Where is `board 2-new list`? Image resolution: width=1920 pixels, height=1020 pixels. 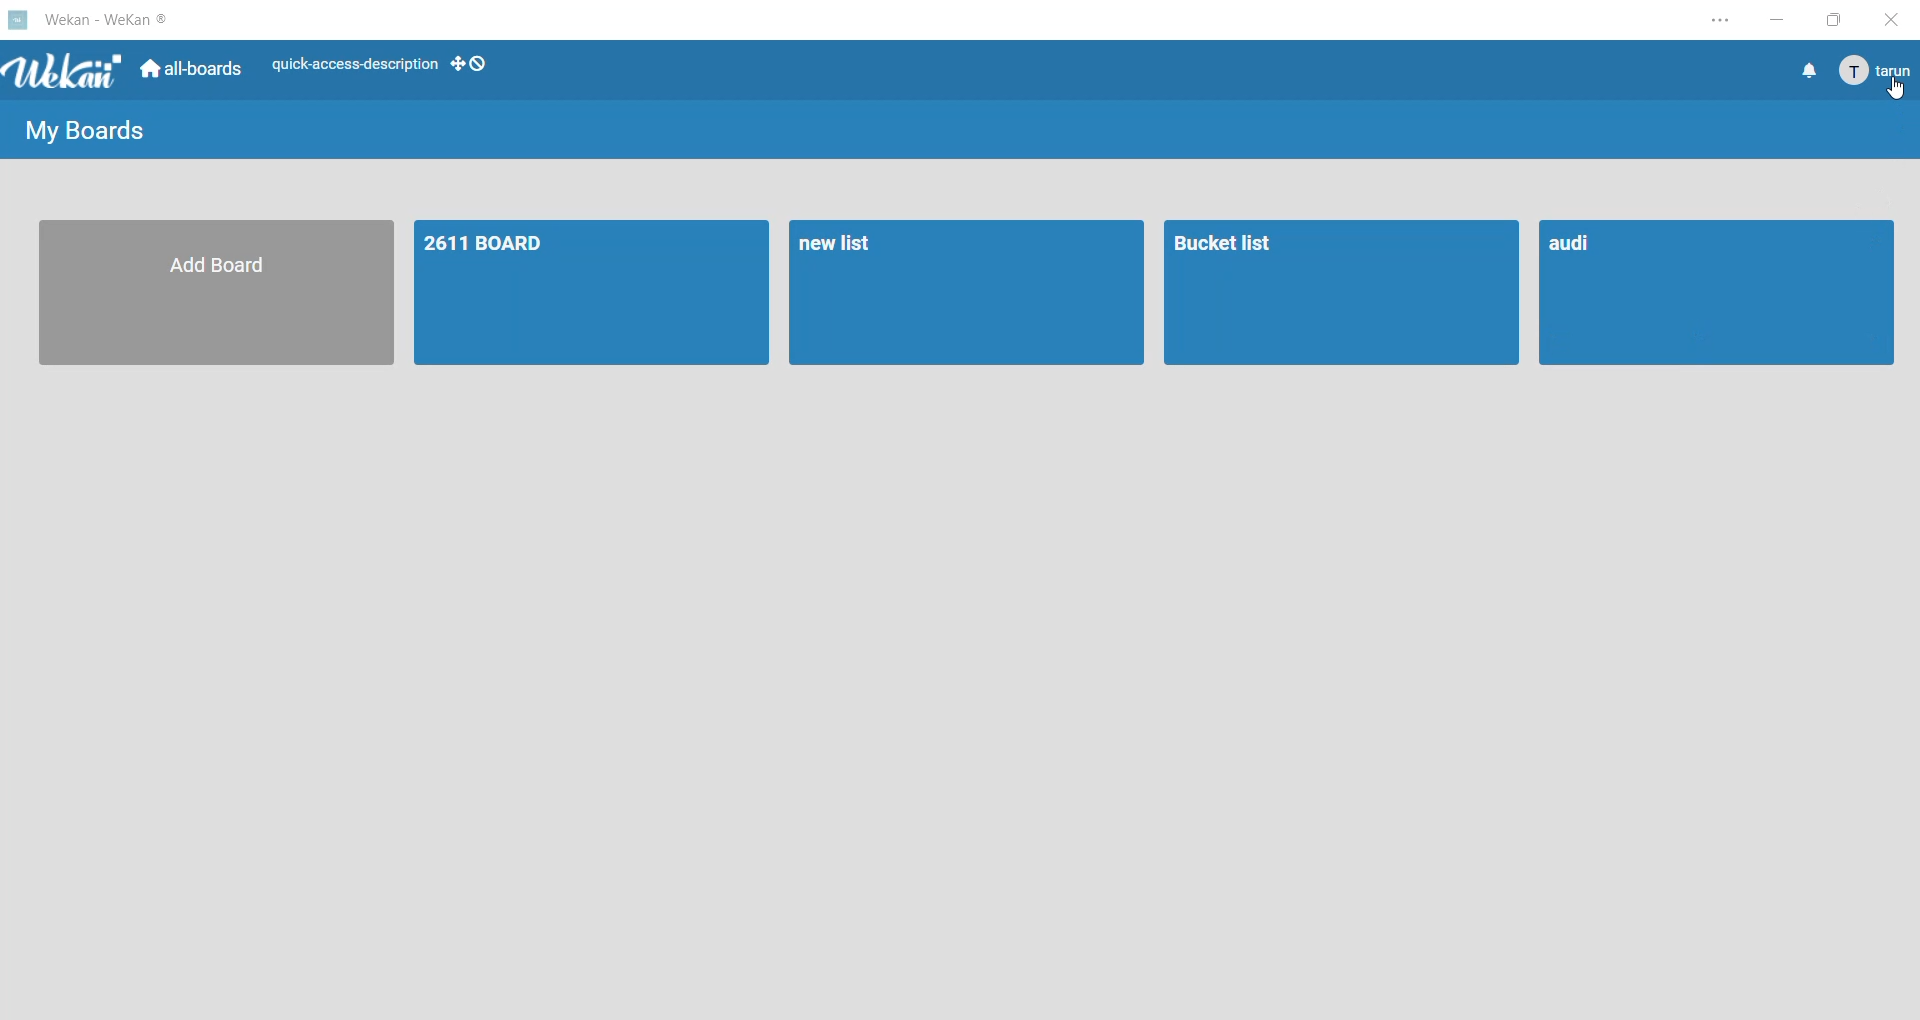
board 2-new list is located at coordinates (965, 291).